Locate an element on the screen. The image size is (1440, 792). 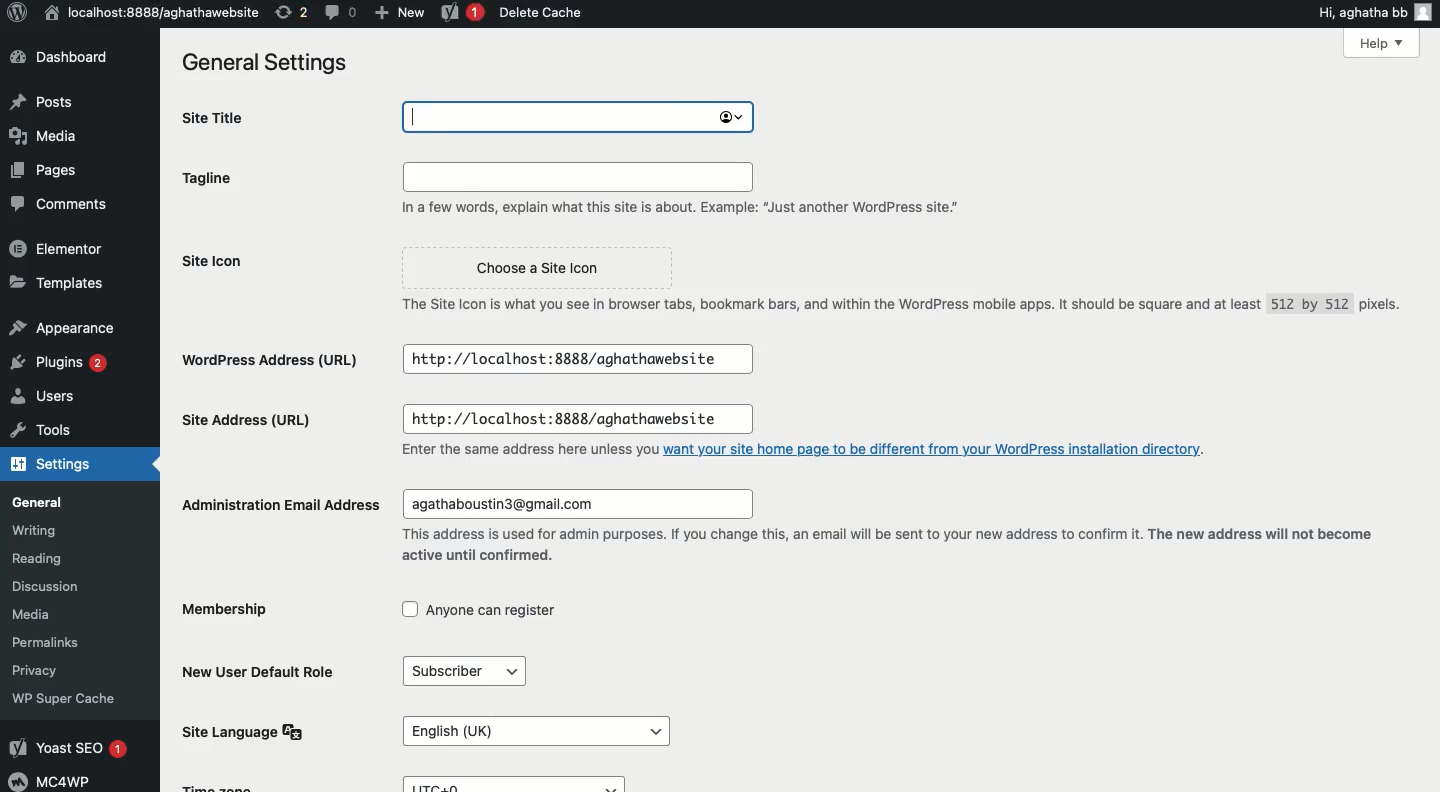
New is located at coordinates (399, 12).